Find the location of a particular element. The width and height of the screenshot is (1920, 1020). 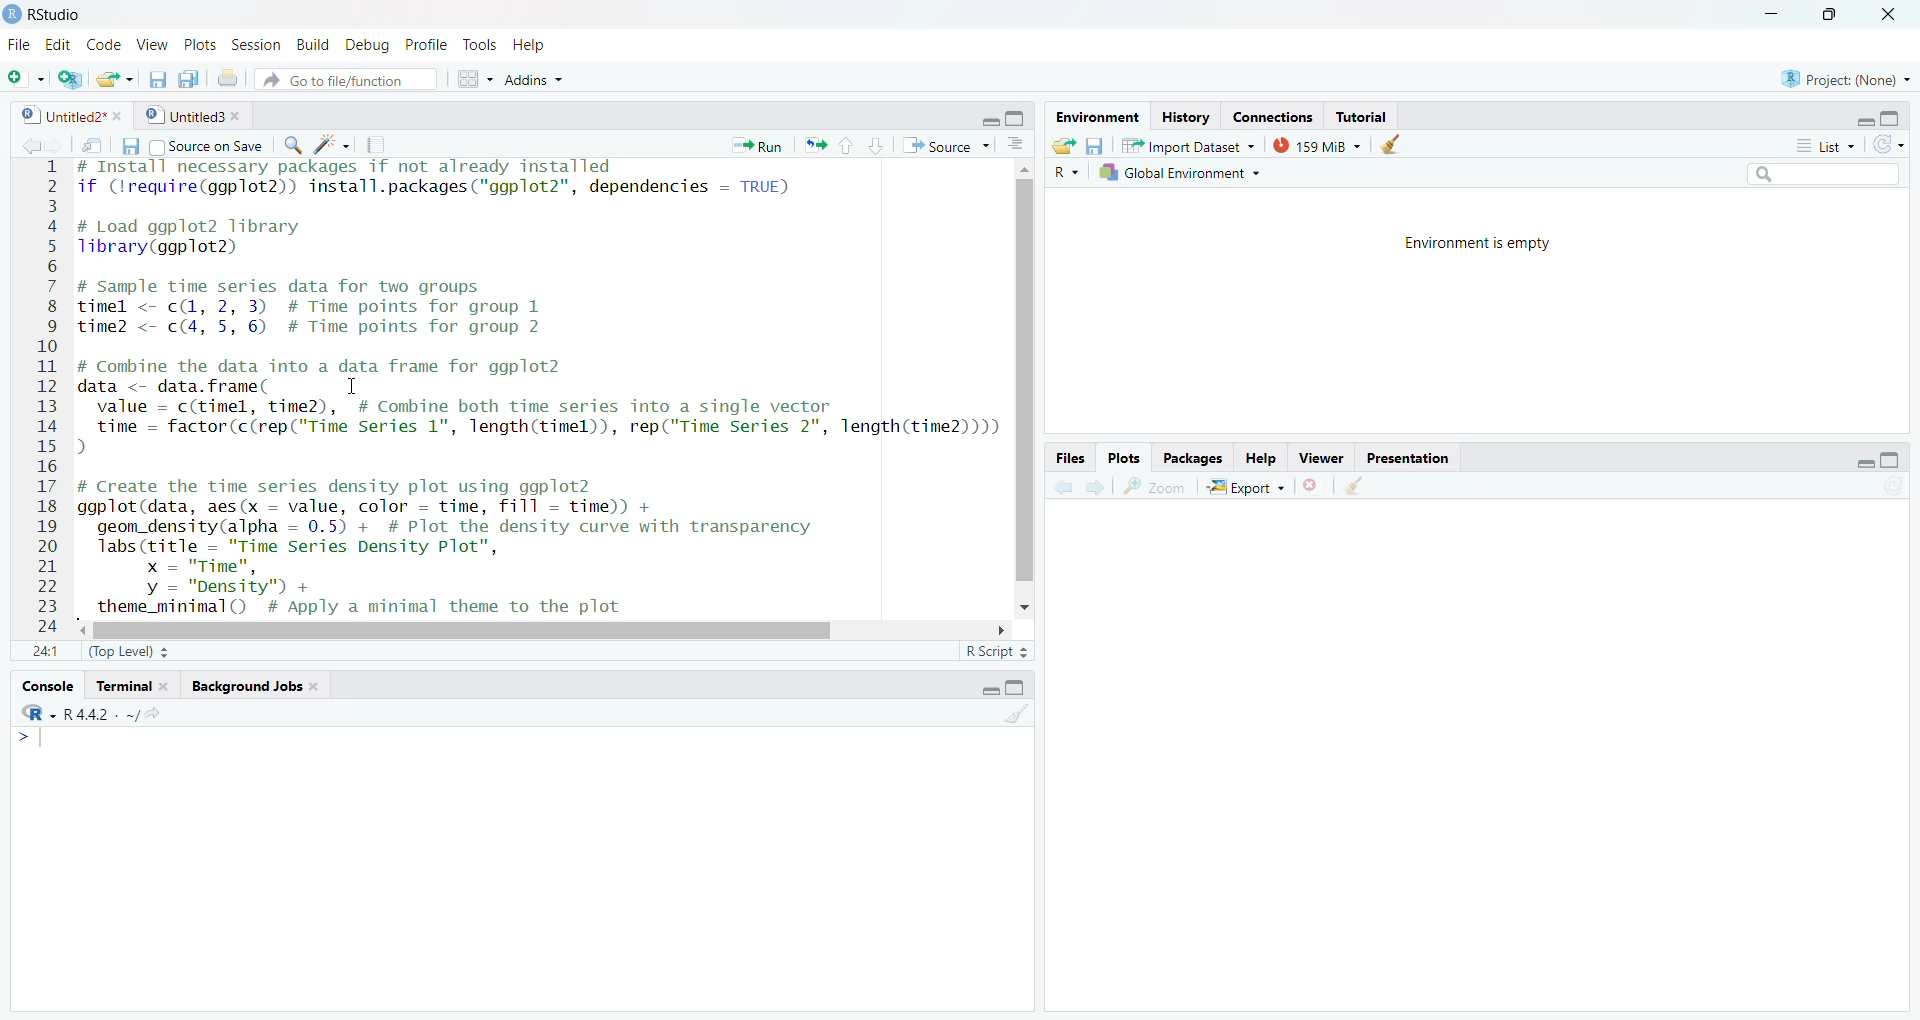

# Load ggplot2 library
library(ggplot2) is located at coordinates (192, 239).